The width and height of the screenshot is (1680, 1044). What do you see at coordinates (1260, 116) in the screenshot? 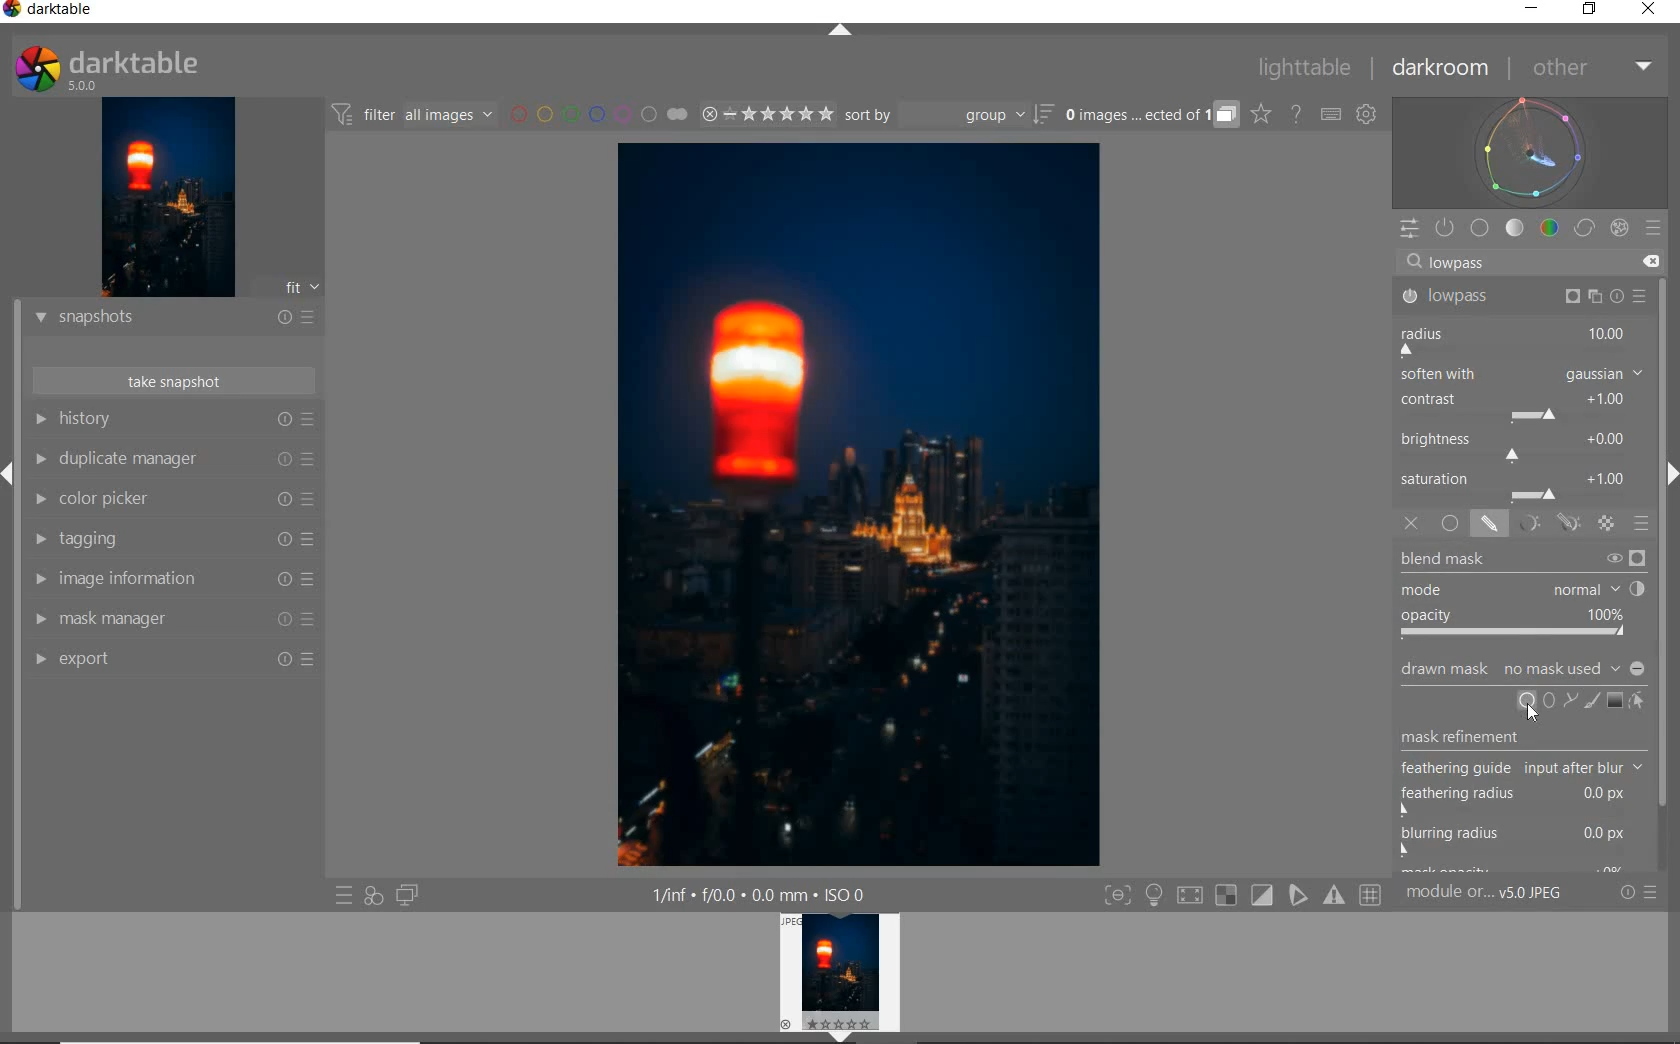
I see `CLICK TO CHANGE THE OVERLAYS SHOWN ON THUMBNAILS` at bounding box center [1260, 116].